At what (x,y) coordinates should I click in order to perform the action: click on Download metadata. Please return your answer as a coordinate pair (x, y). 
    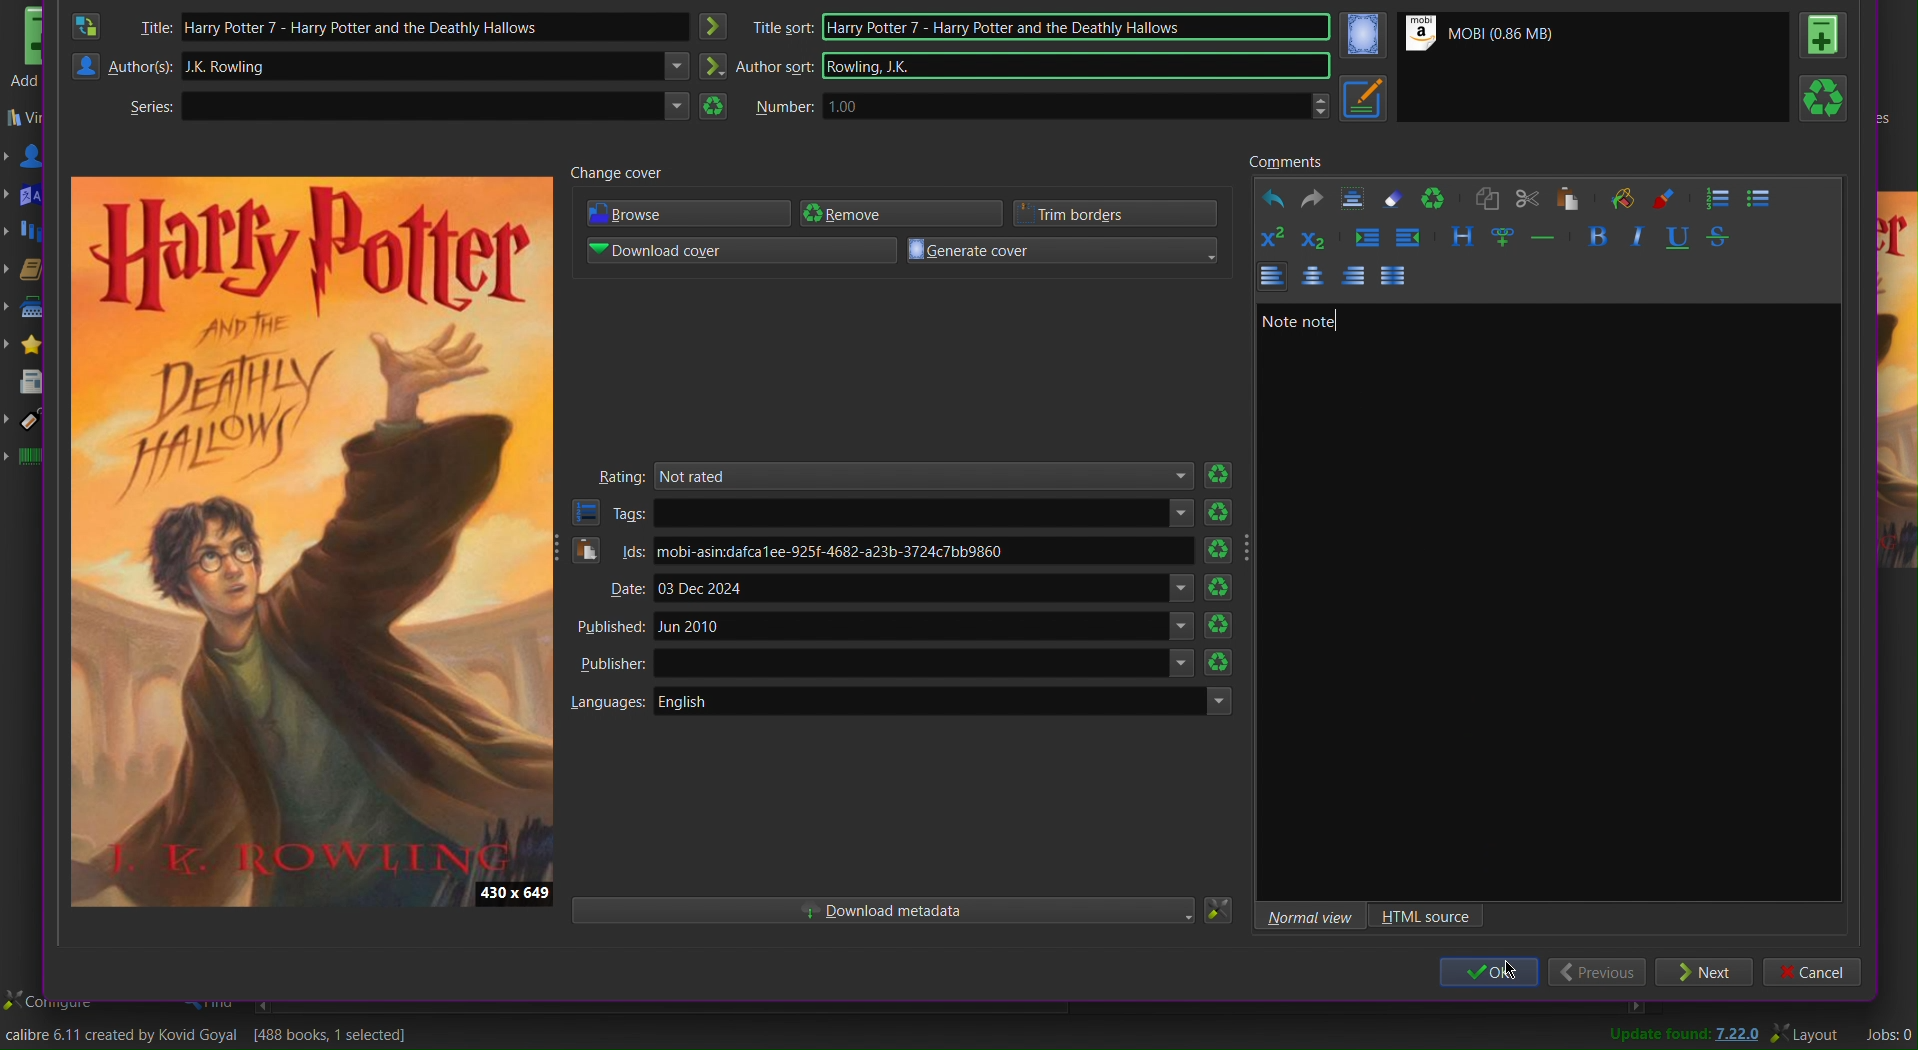
    Looking at the image, I should click on (883, 911).